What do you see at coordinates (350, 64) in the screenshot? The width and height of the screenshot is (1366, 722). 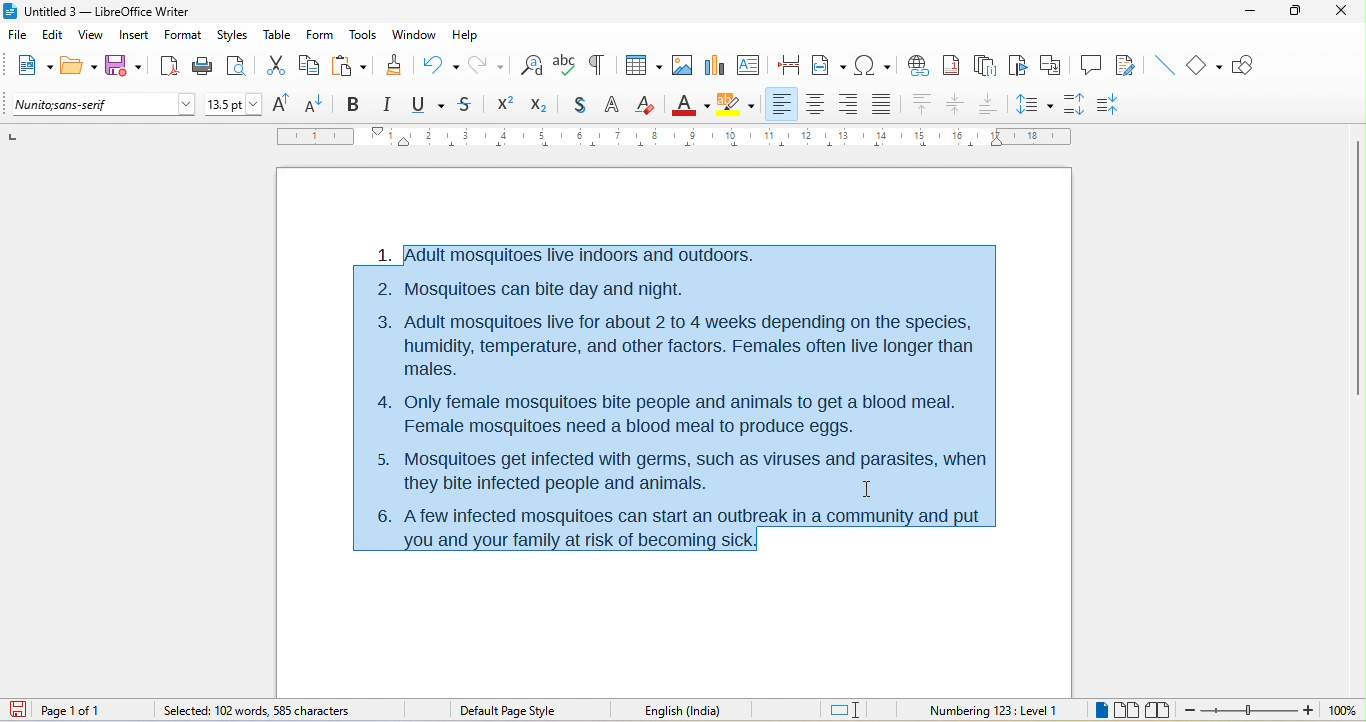 I see `paste` at bounding box center [350, 64].